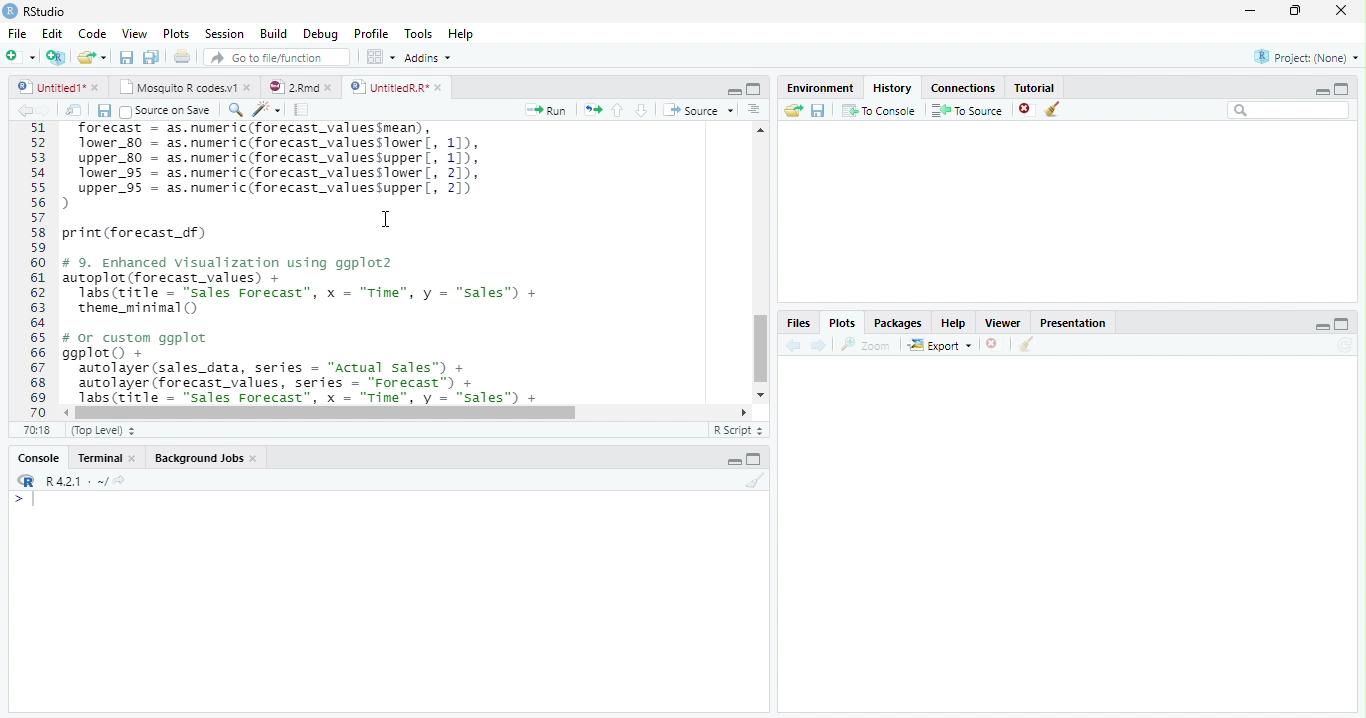 The width and height of the screenshot is (1366, 718). I want to click on Profile, so click(372, 35).